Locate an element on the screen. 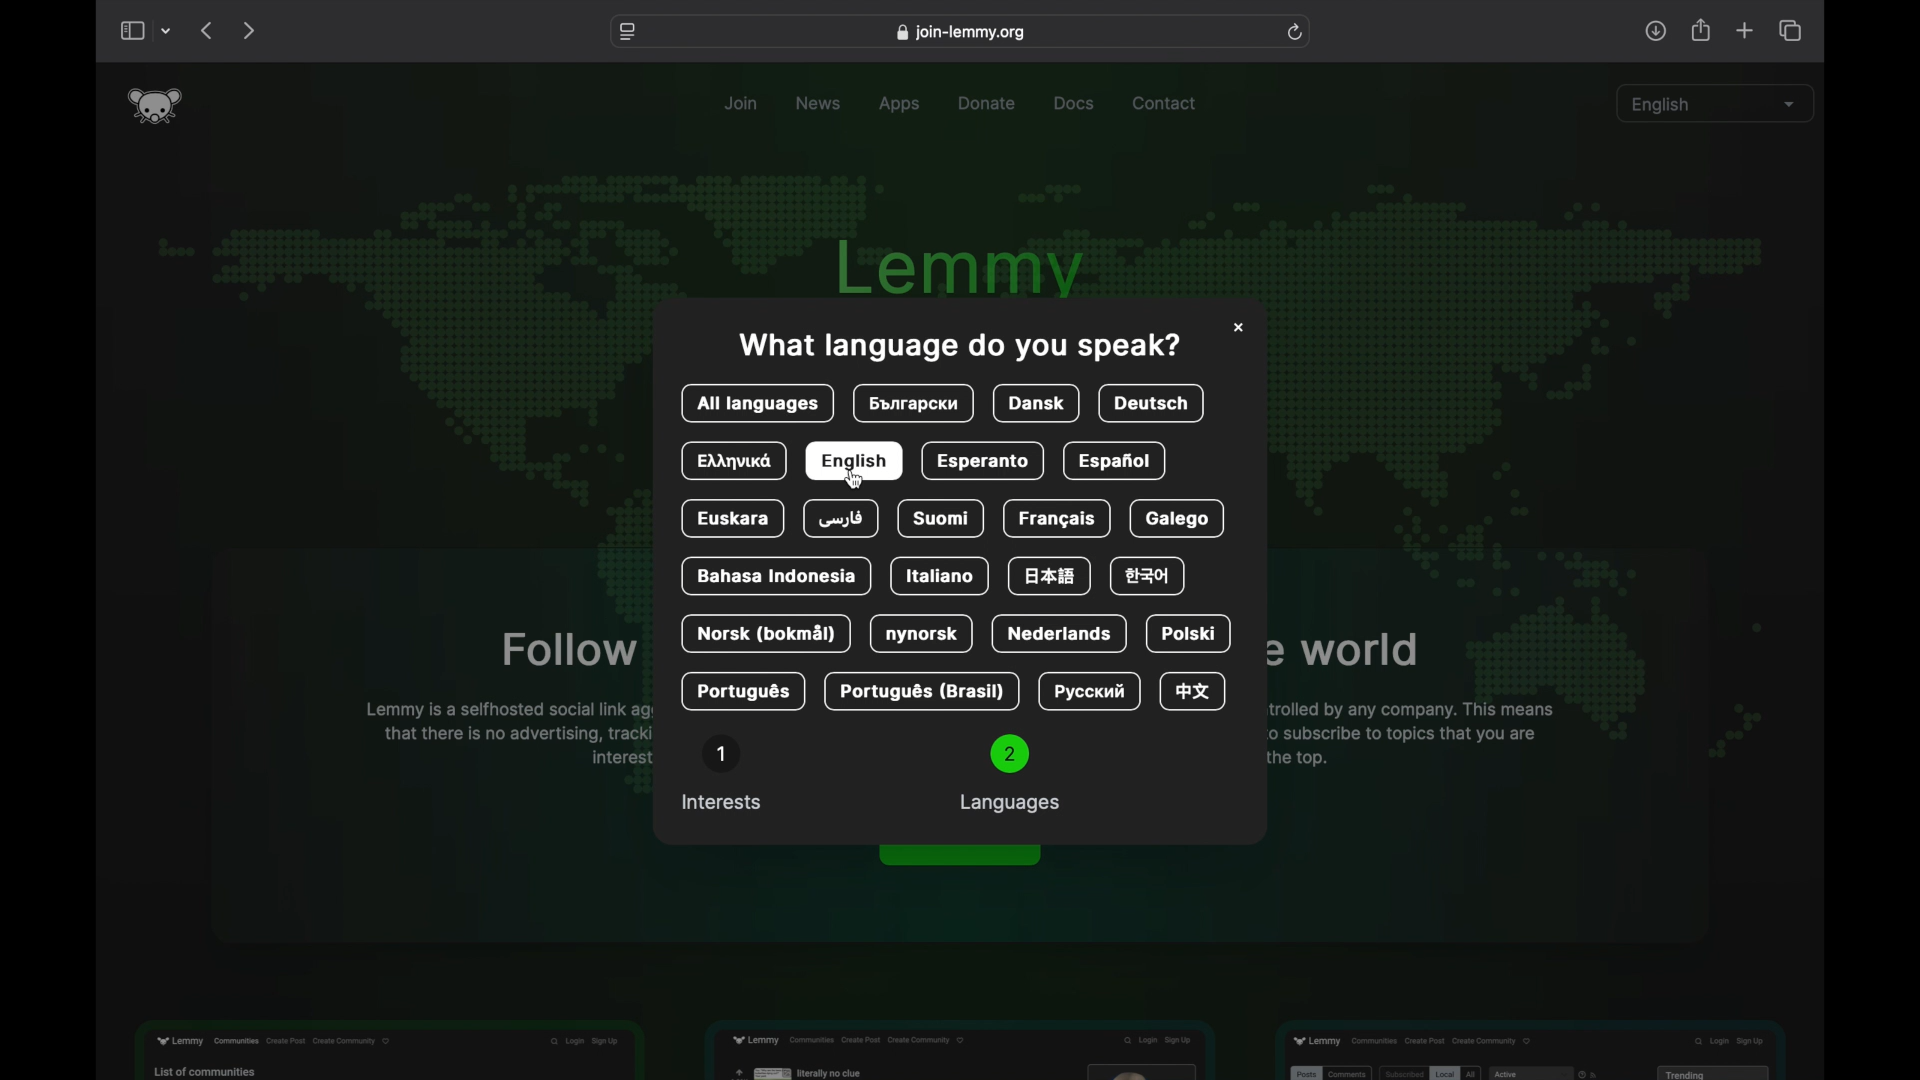  show sidebar is located at coordinates (131, 32).